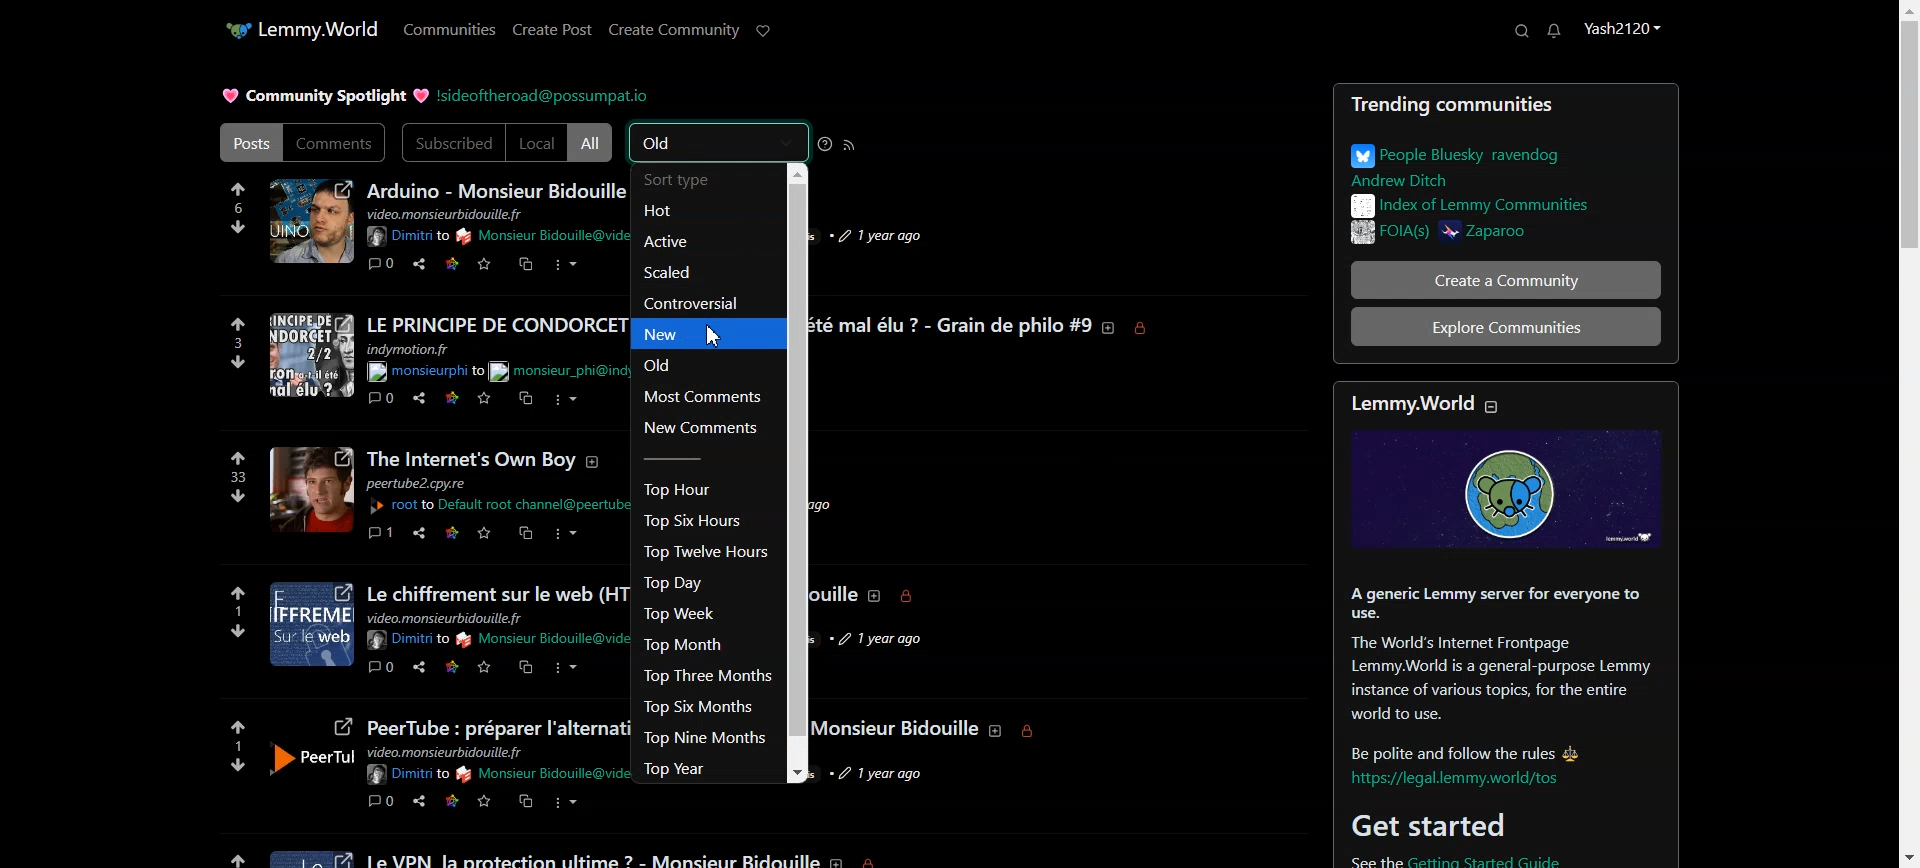  Describe the element at coordinates (380, 398) in the screenshot. I see `` at that location.